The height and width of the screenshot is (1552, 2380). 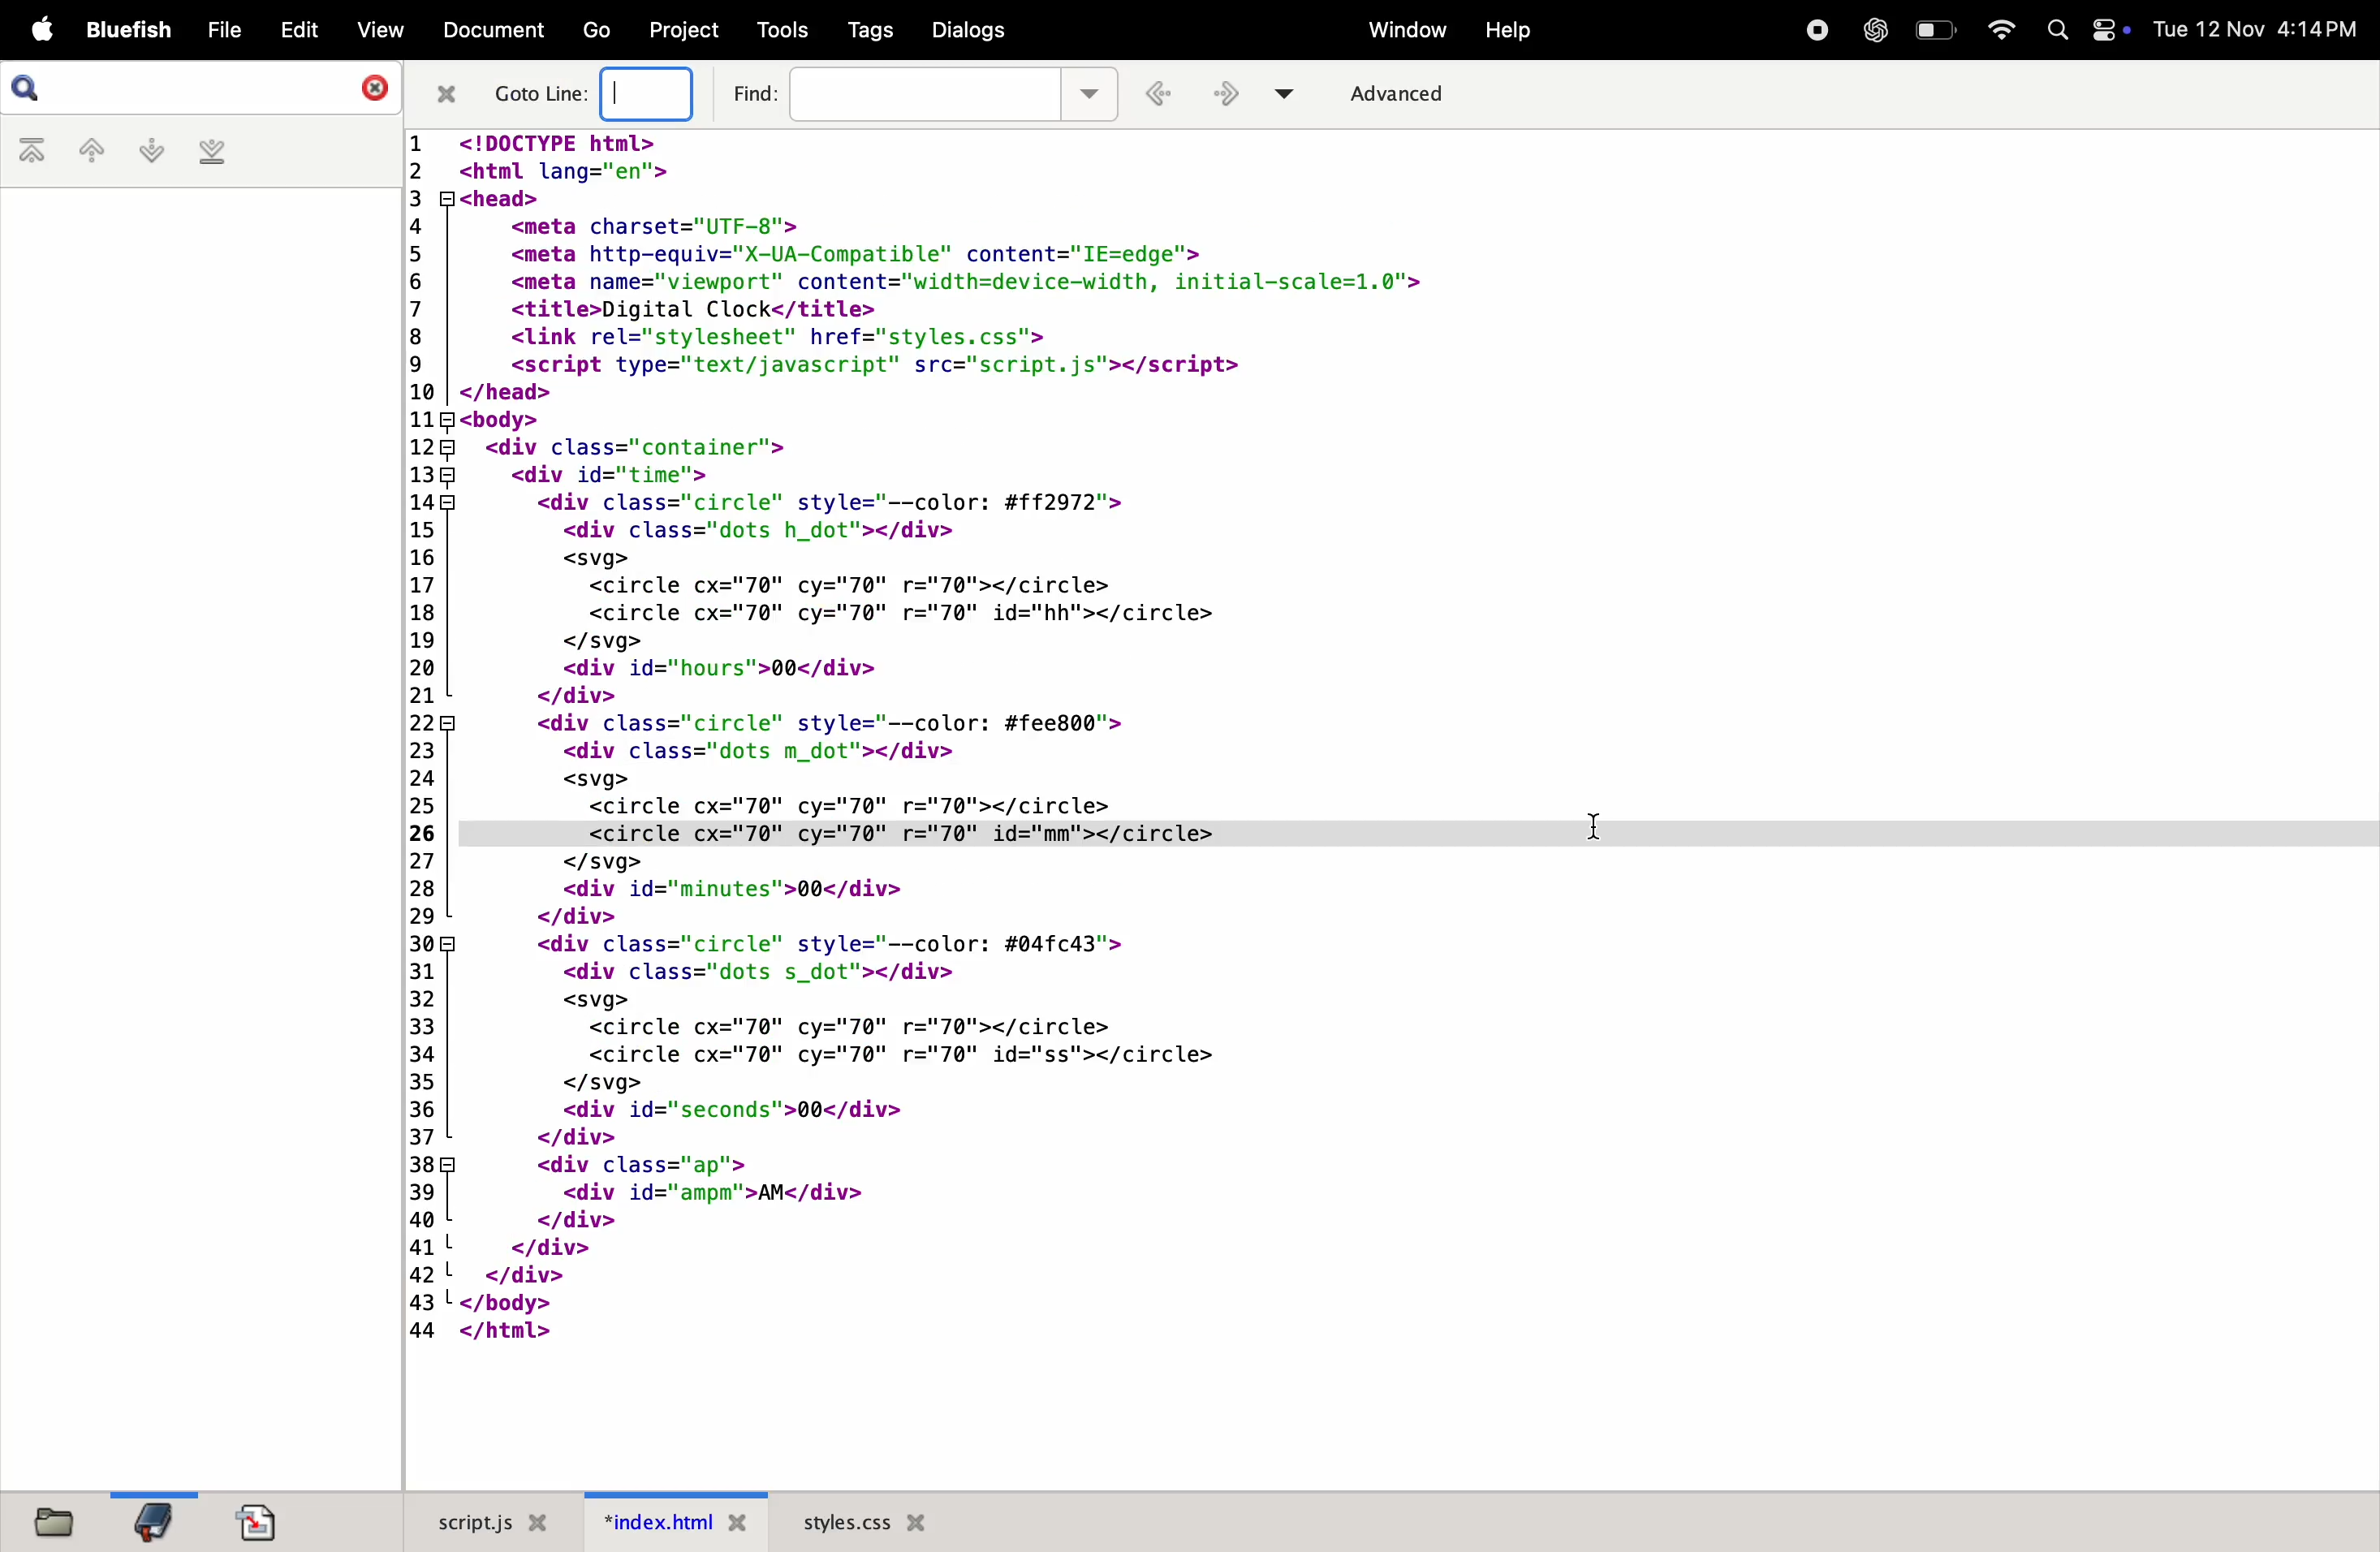 What do you see at coordinates (366, 86) in the screenshot?
I see `close` at bounding box center [366, 86].